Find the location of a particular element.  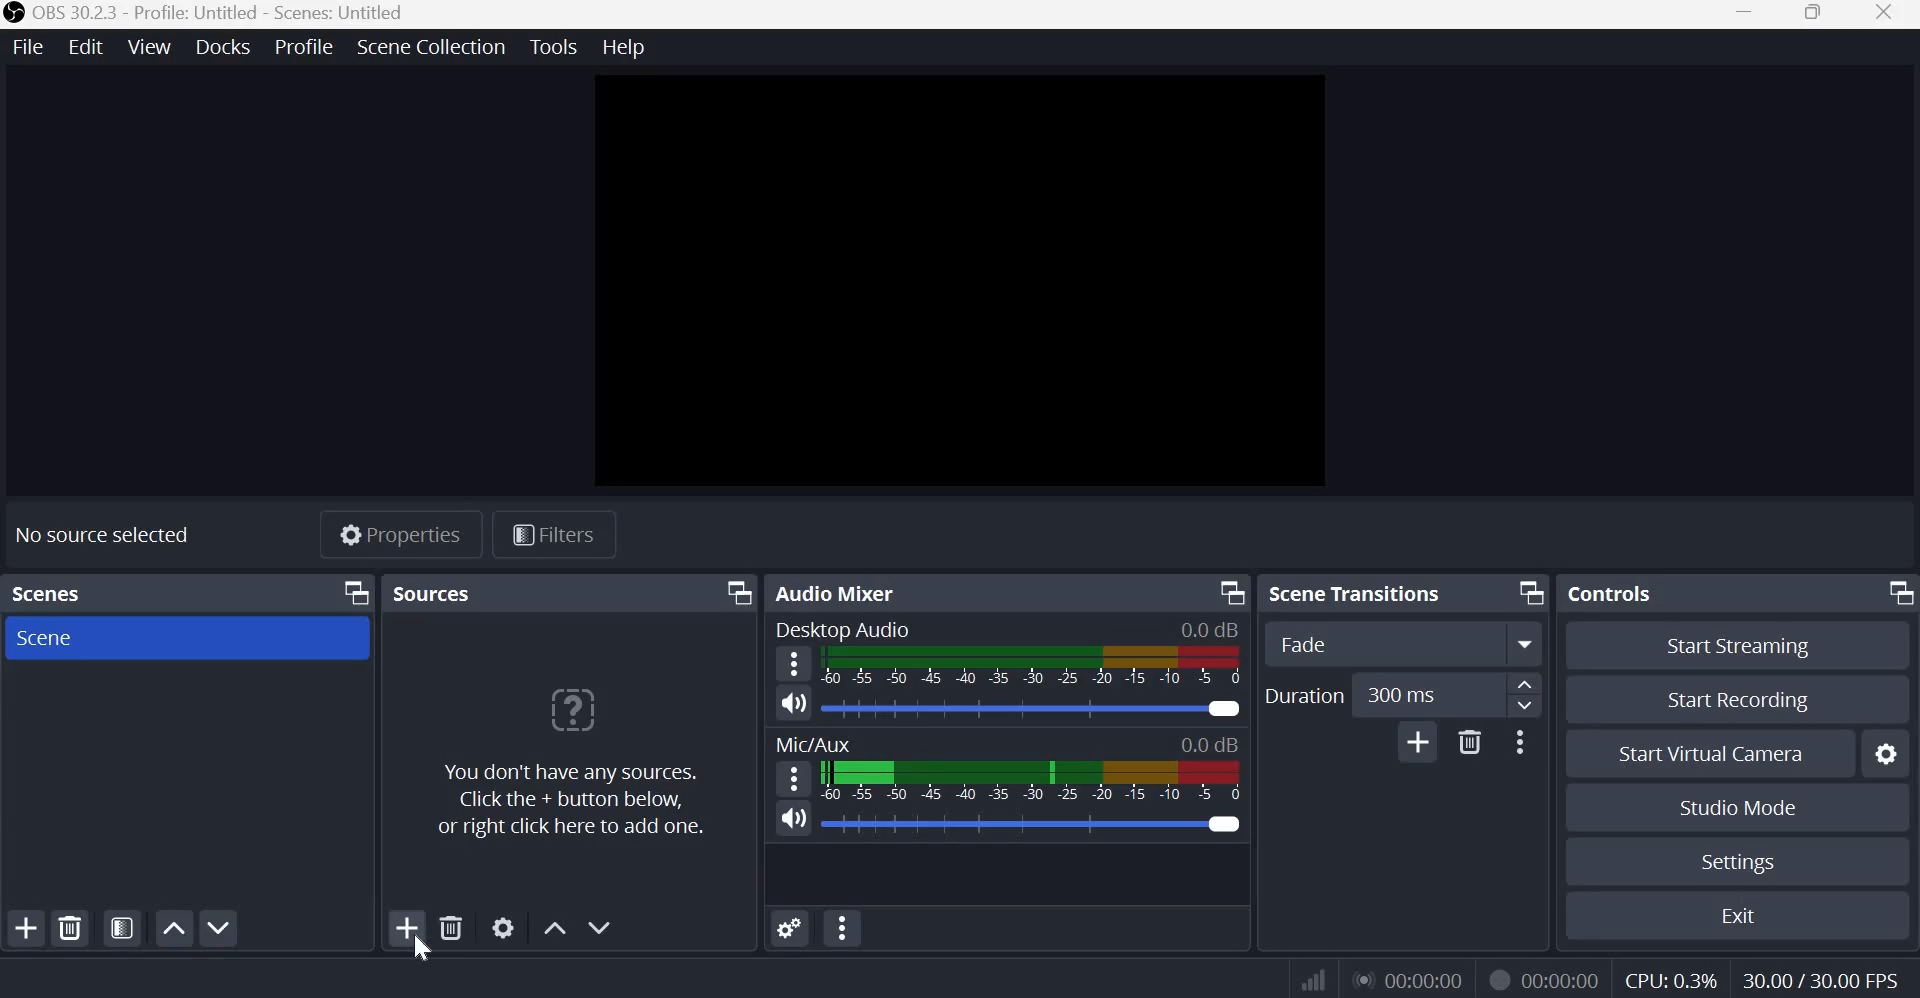

Help is located at coordinates (628, 48).